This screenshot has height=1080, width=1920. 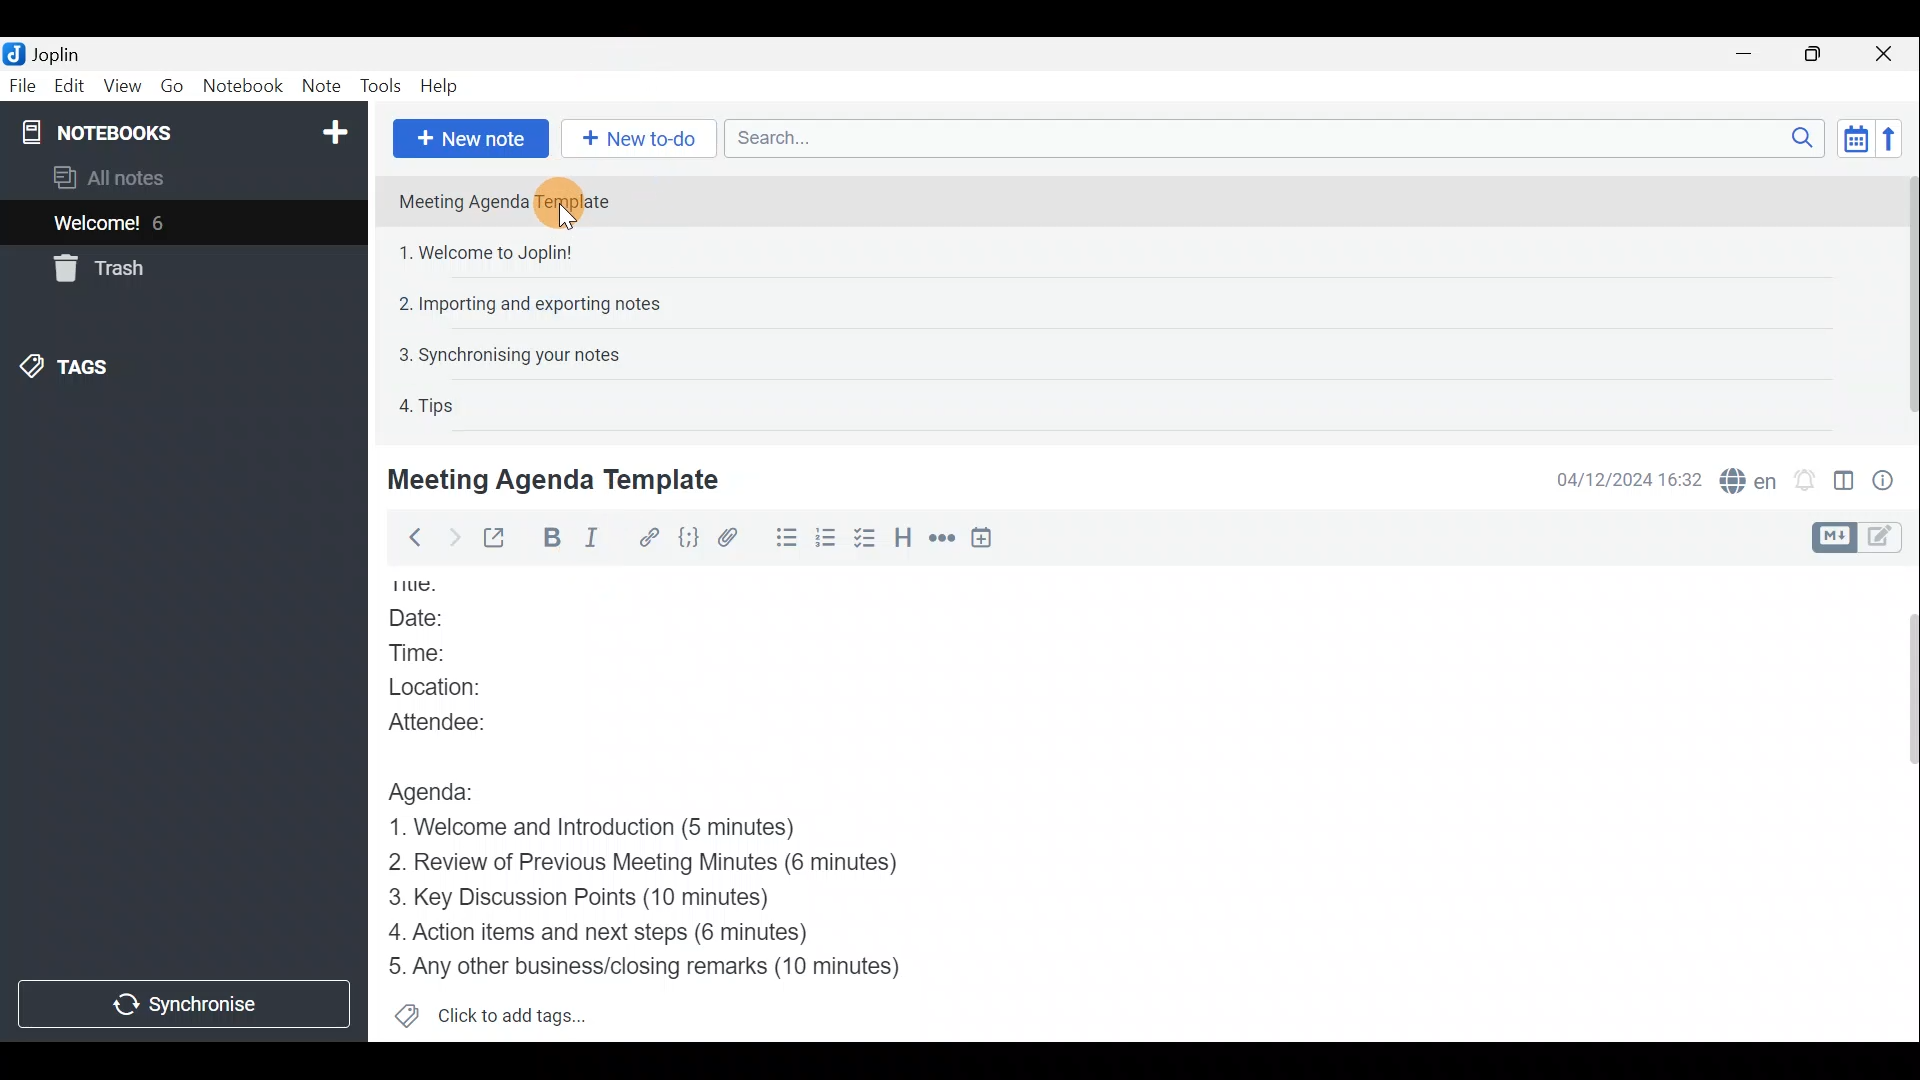 What do you see at coordinates (377, 83) in the screenshot?
I see `Tools` at bounding box center [377, 83].